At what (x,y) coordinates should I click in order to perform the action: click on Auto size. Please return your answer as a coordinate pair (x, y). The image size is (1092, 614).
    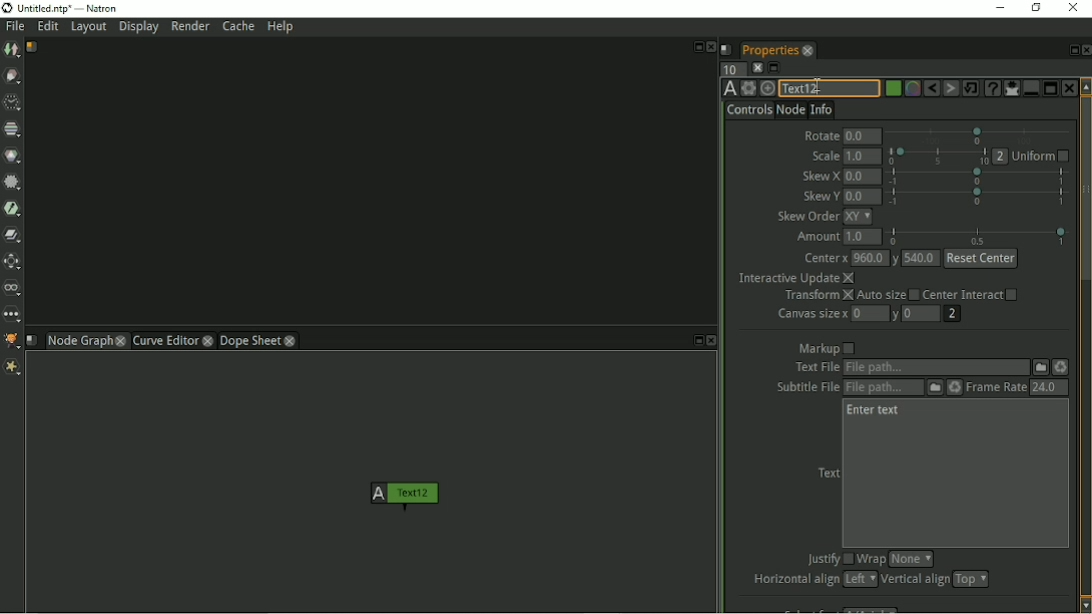
    Looking at the image, I should click on (887, 296).